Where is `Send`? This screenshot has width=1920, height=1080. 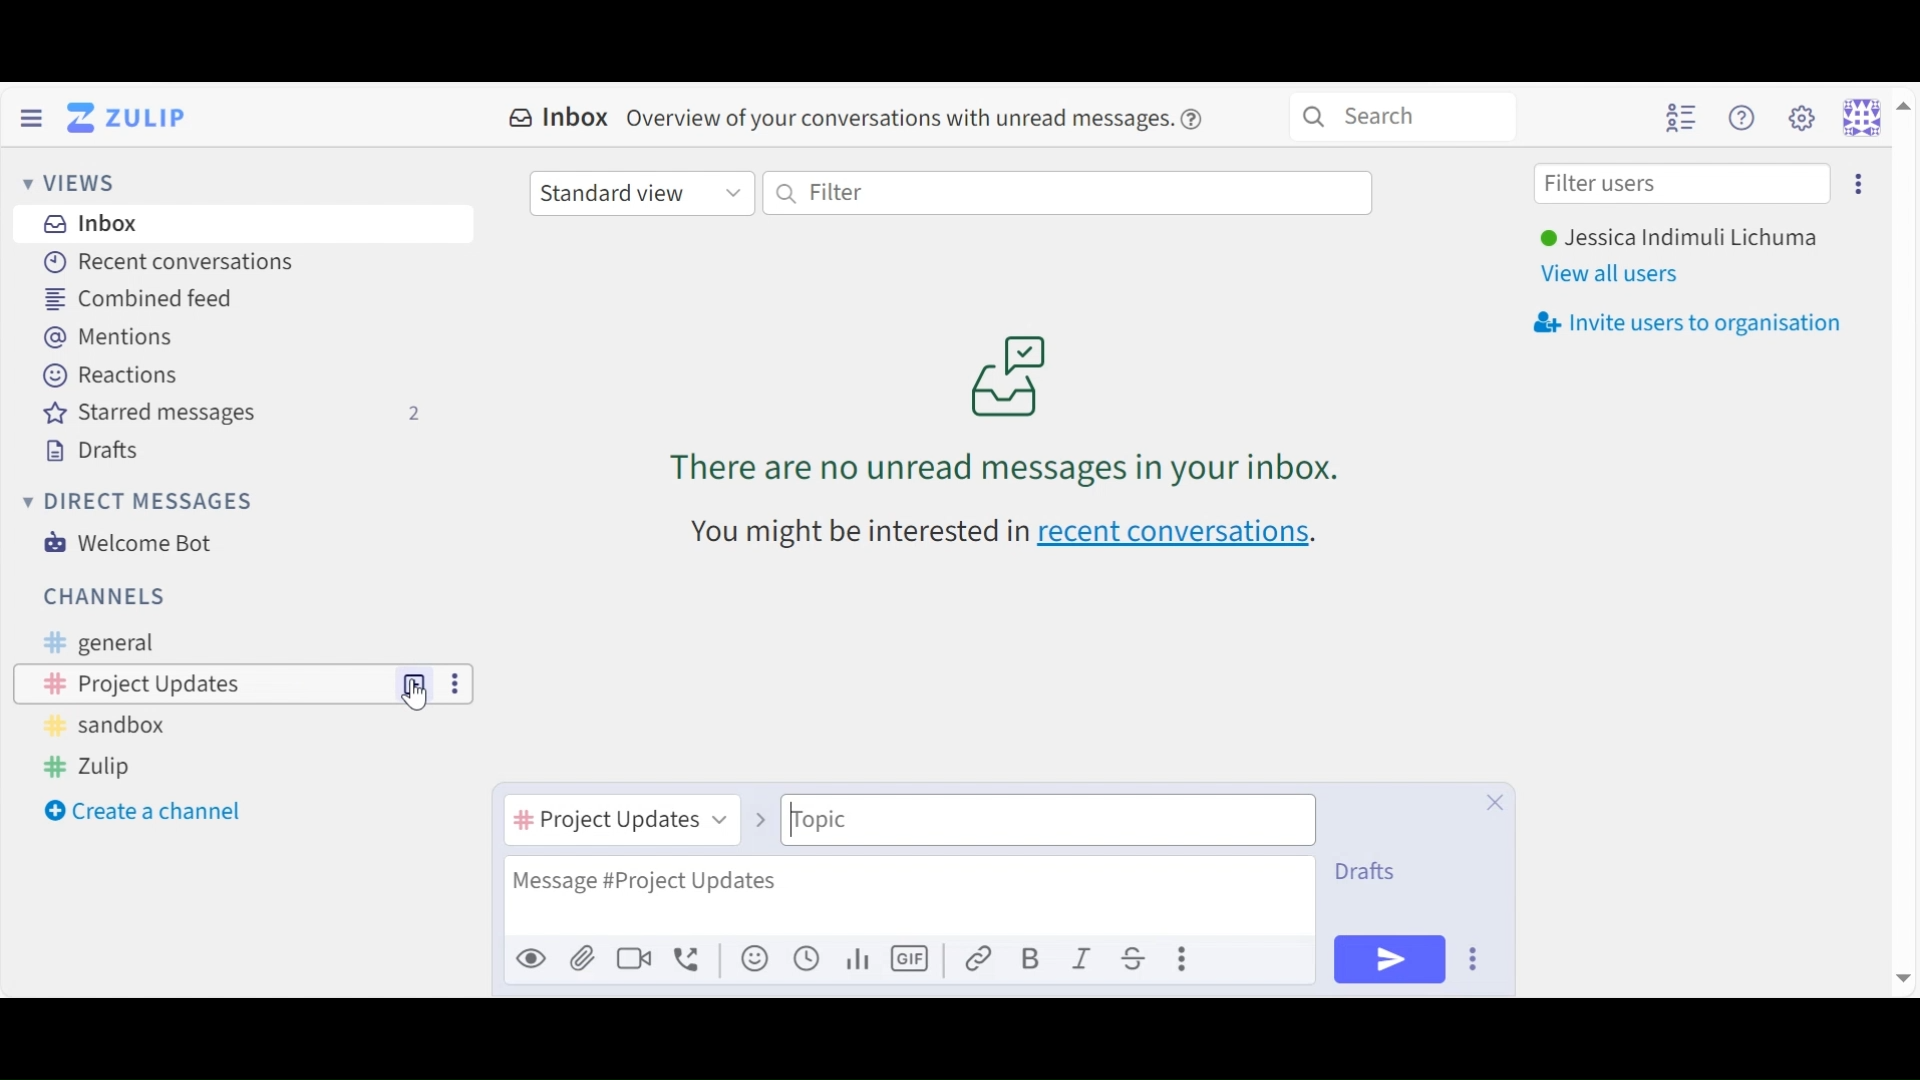
Send is located at coordinates (1389, 959).